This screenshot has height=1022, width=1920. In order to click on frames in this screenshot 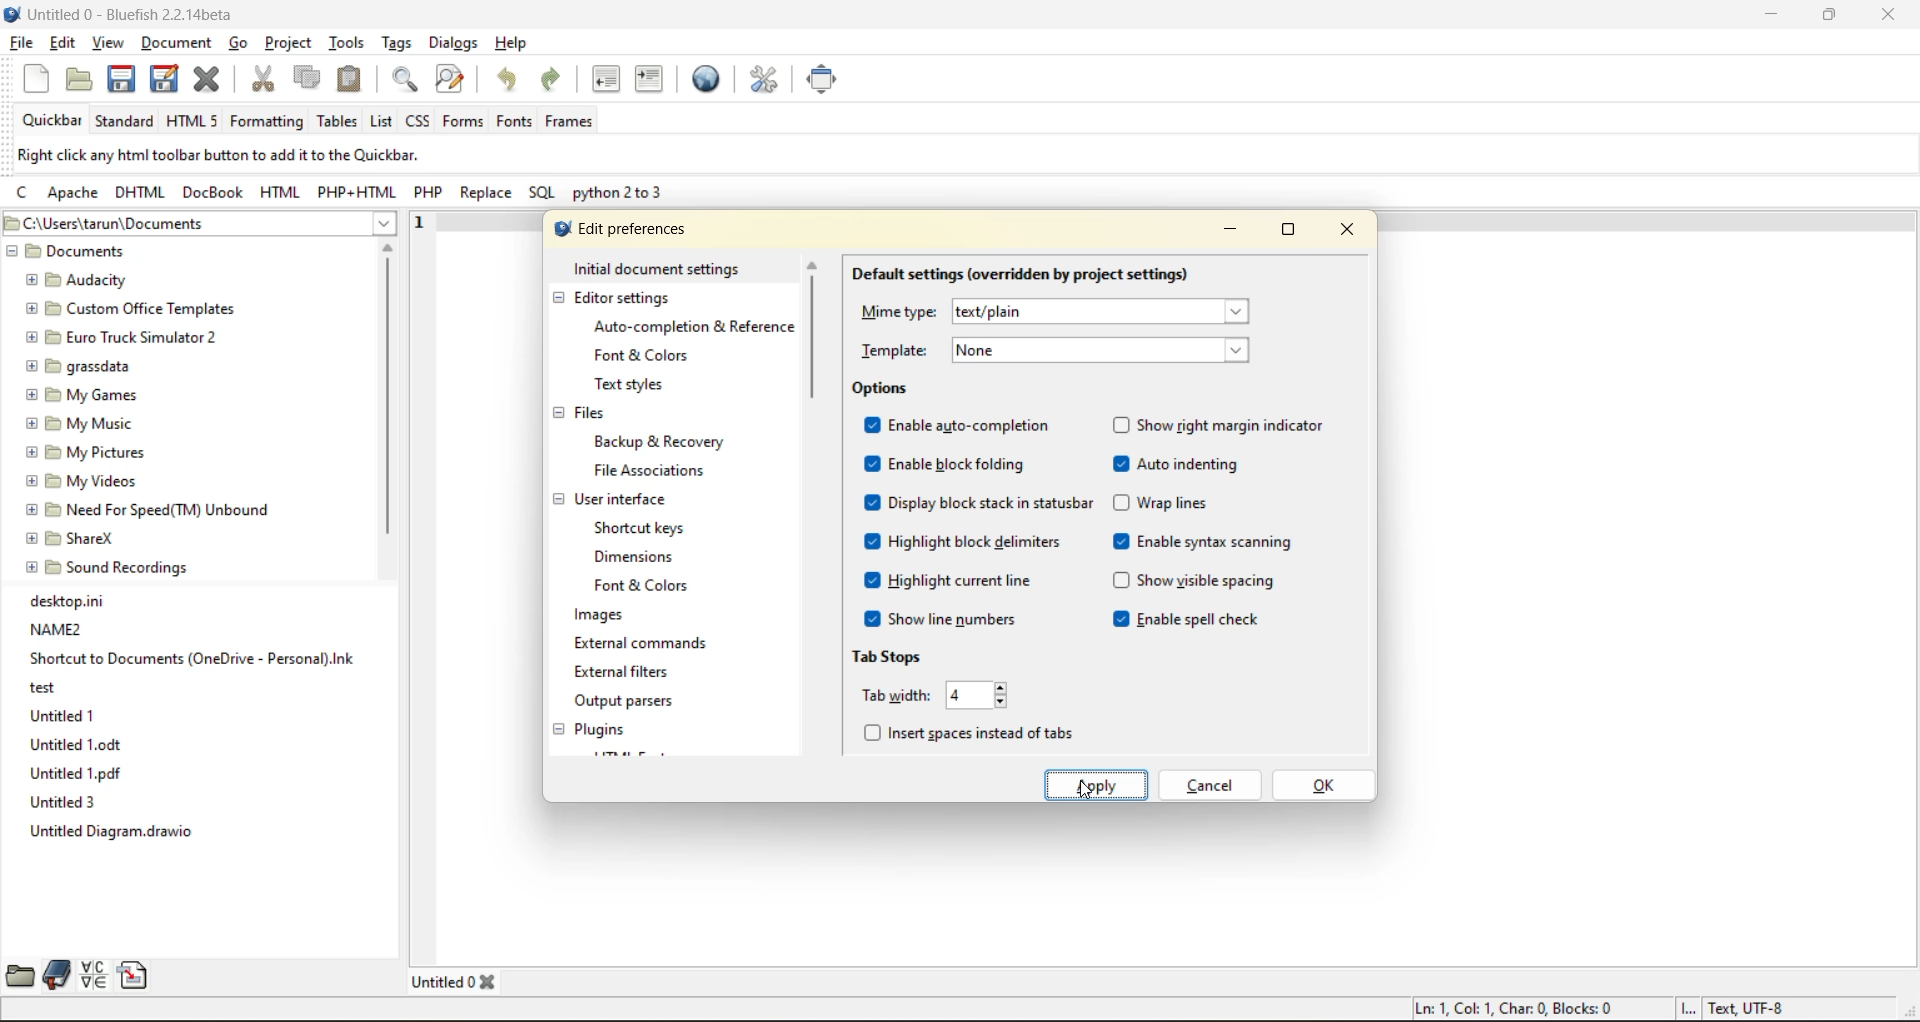, I will do `click(570, 123)`.